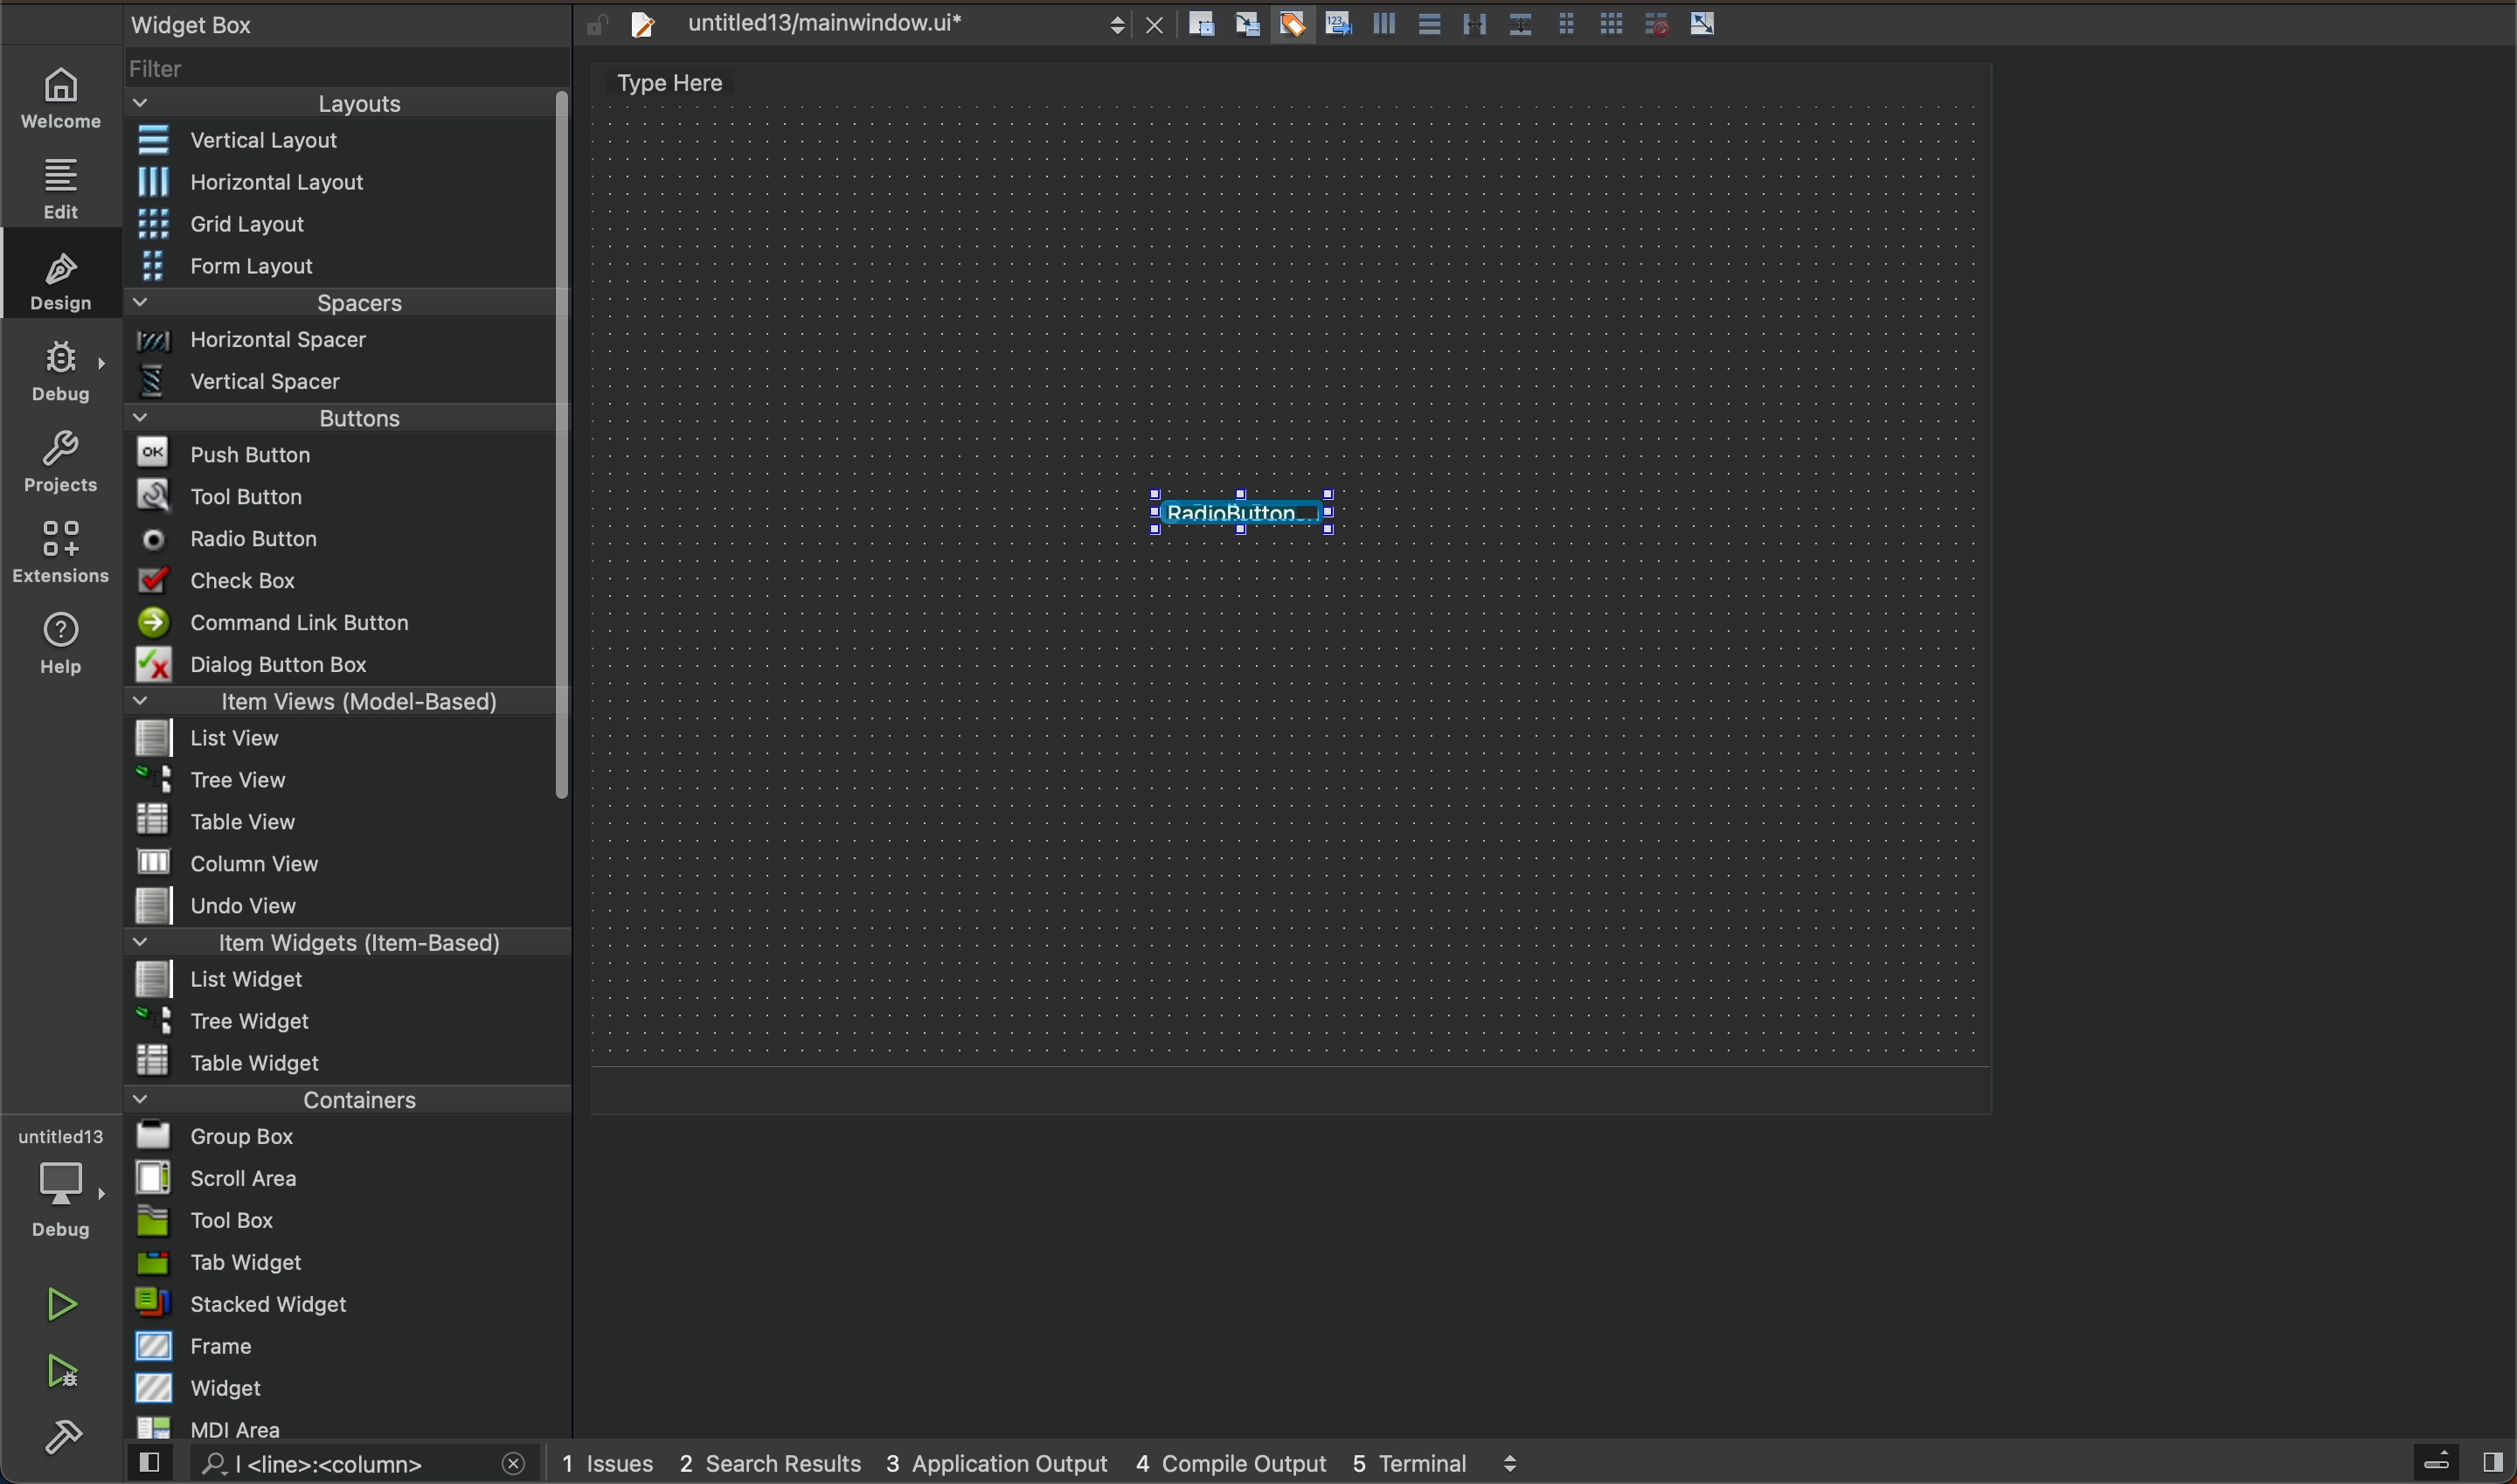  I want to click on start typing, so click(1238, 513).